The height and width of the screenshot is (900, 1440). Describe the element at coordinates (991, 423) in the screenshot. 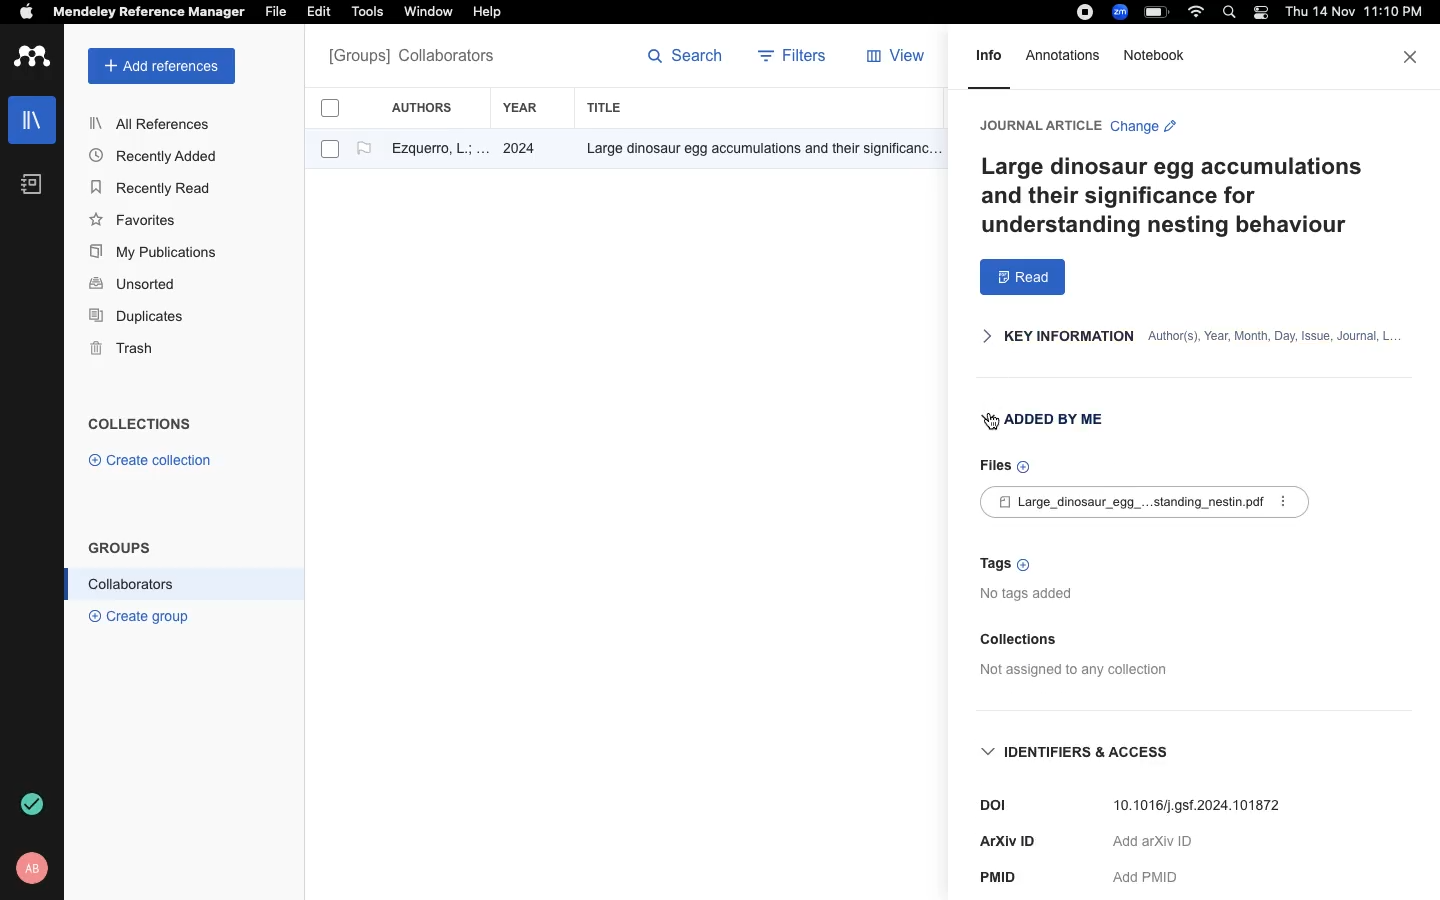

I see `cursor` at that location.